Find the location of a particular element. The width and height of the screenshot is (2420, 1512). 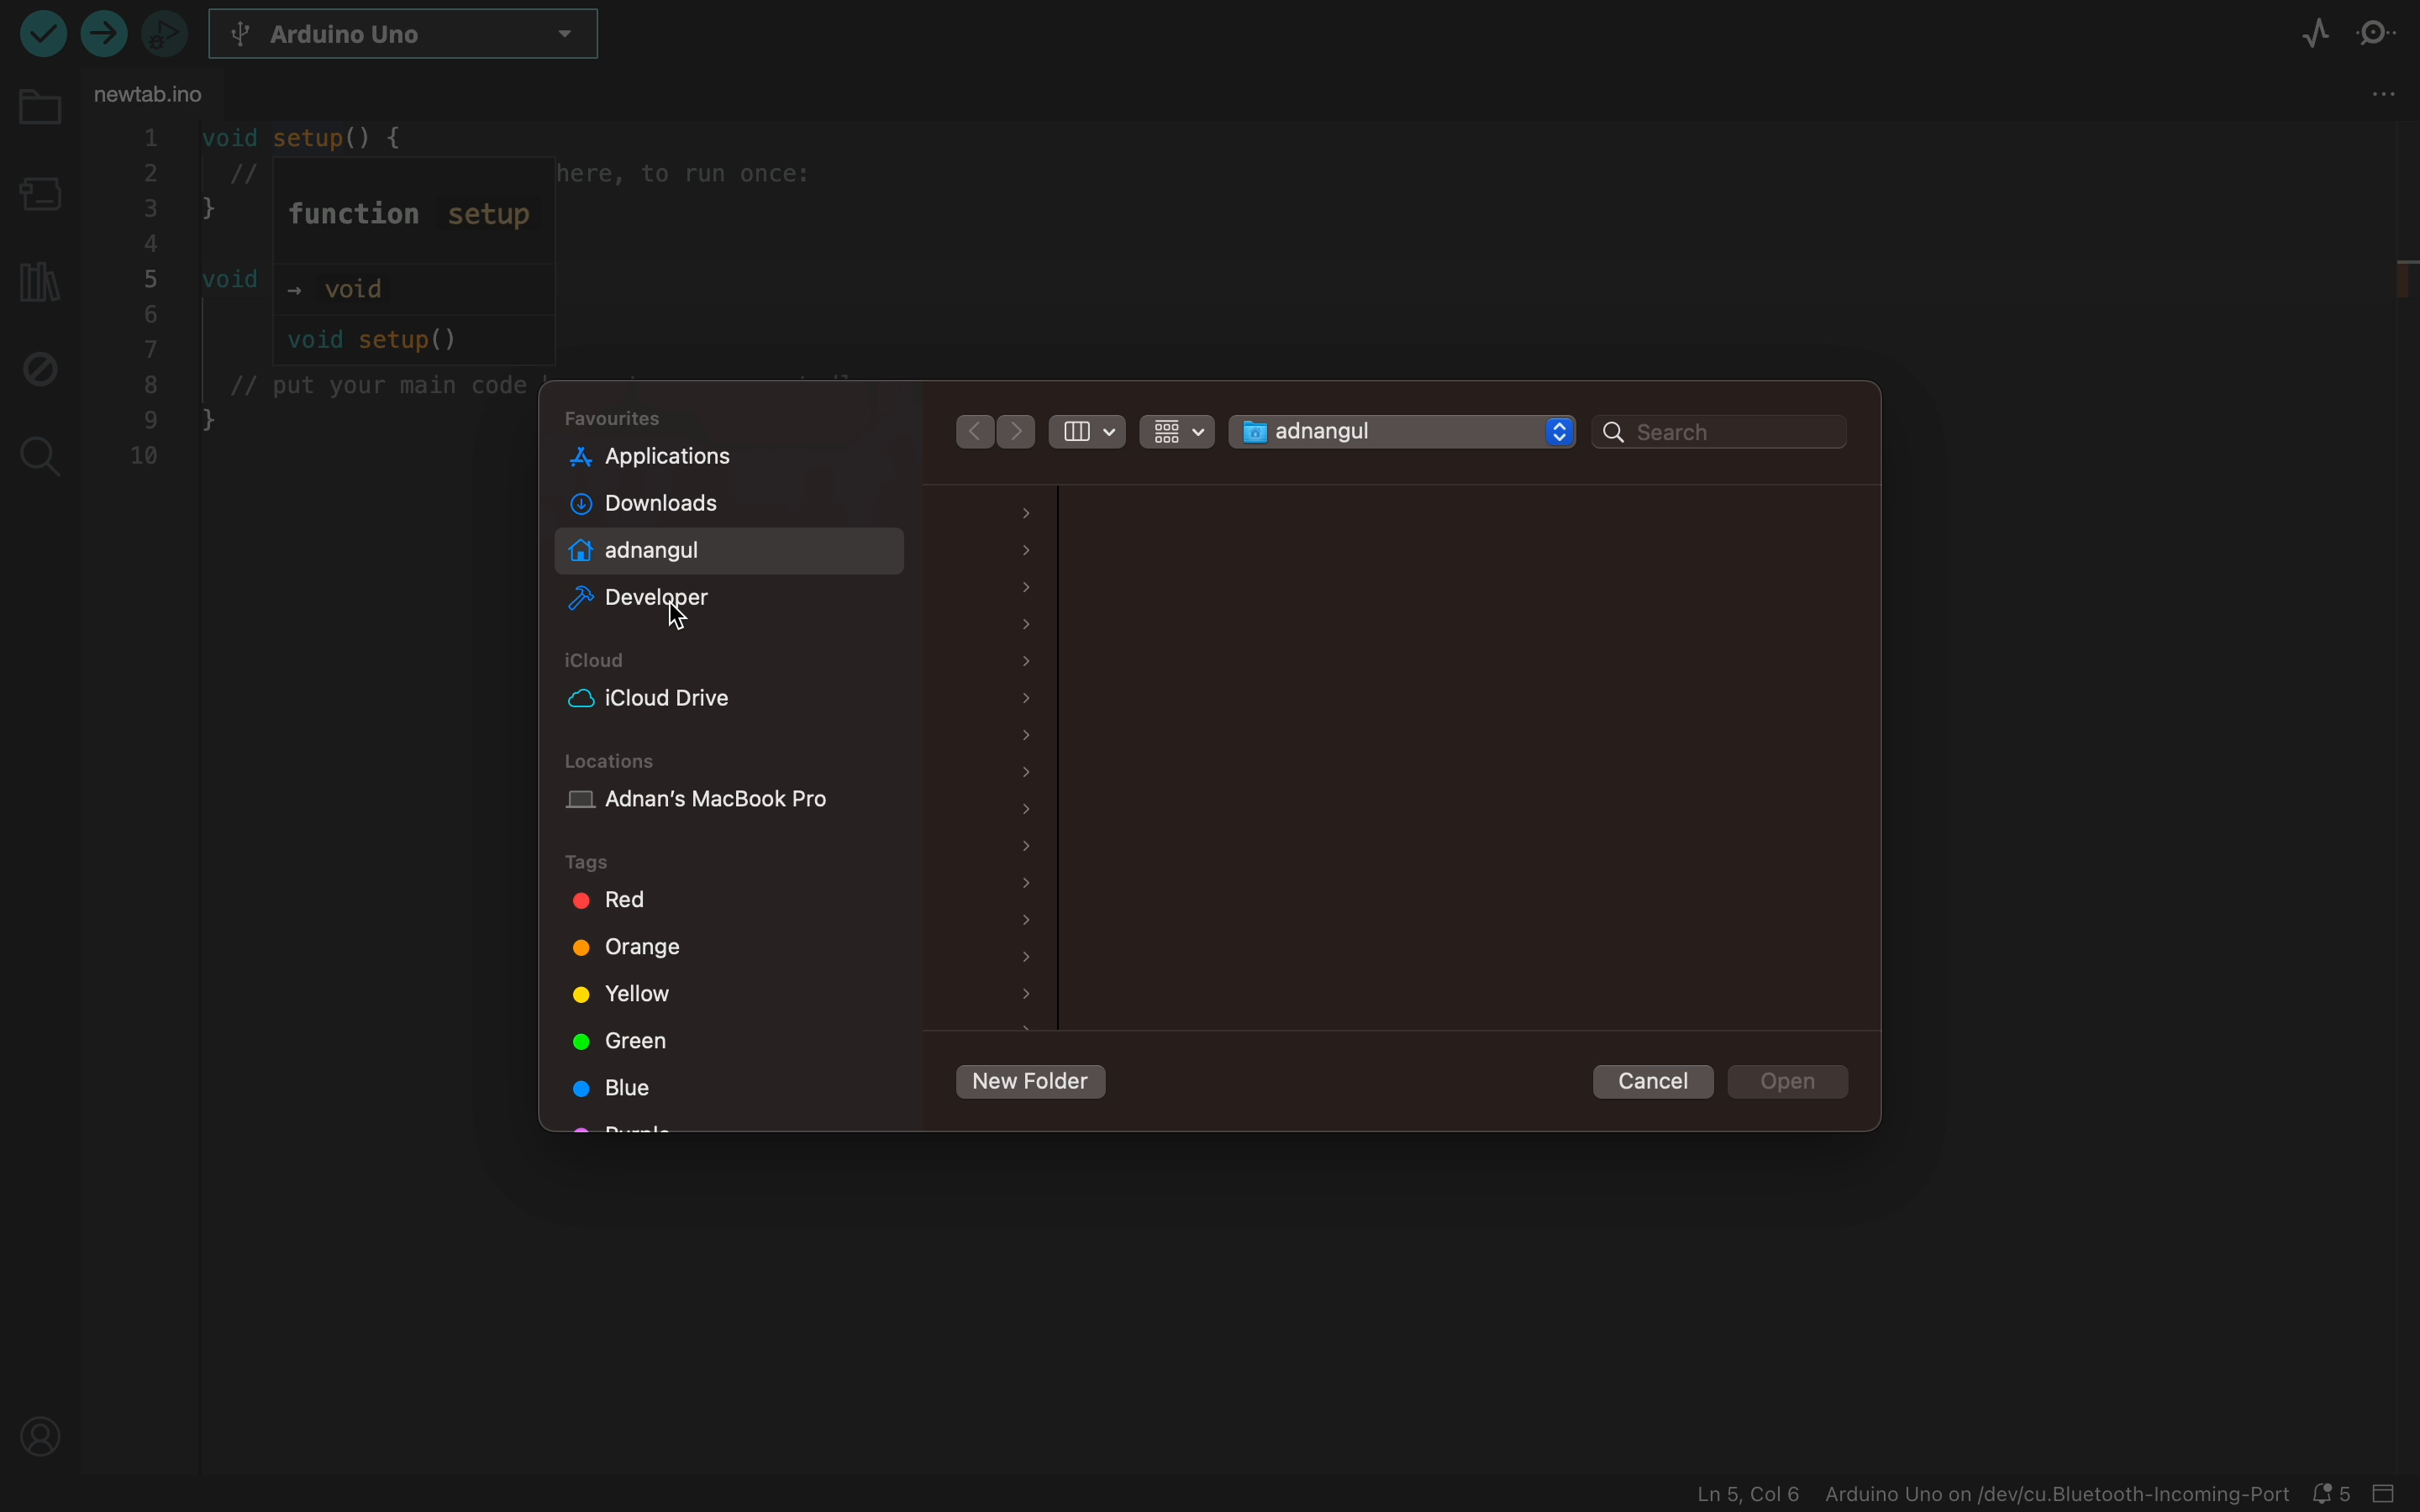

notification is located at coordinates (2336, 1495).